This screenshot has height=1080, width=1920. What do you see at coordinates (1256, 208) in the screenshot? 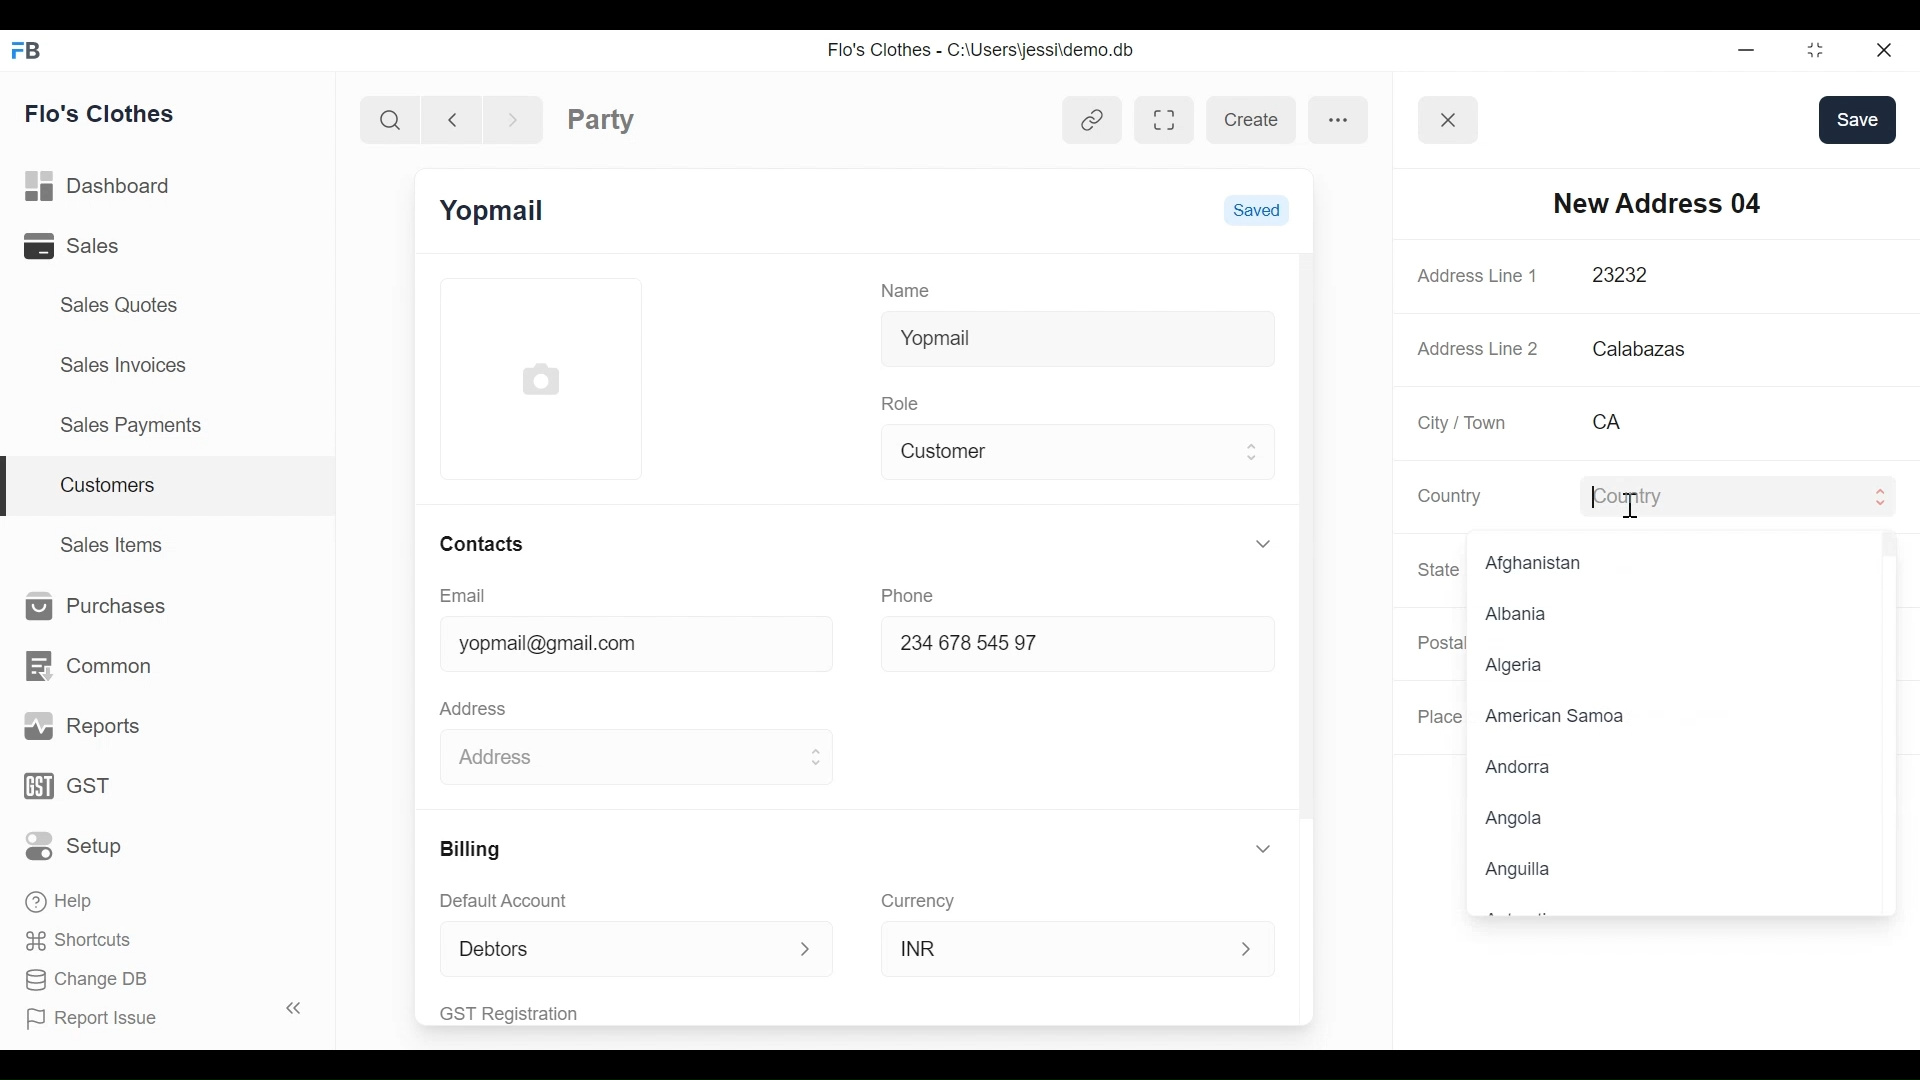
I see `Saved` at bounding box center [1256, 208].